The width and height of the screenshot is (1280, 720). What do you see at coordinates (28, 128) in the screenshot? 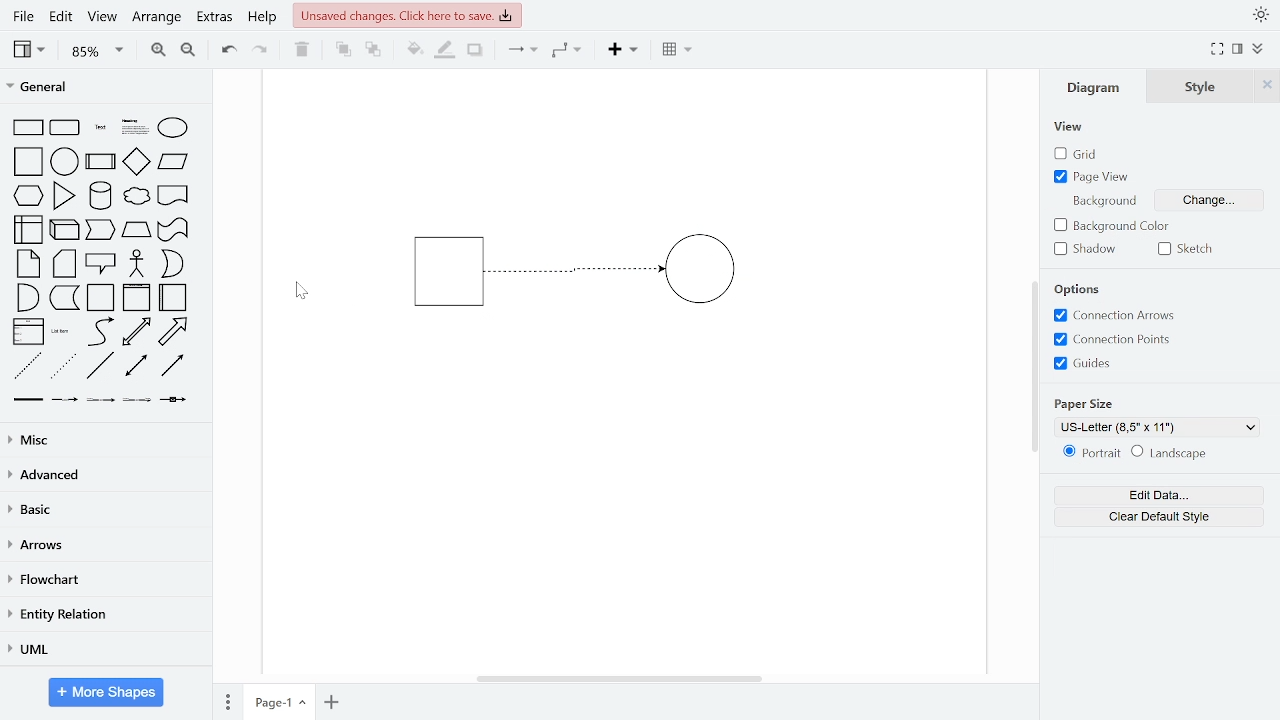
I see `rectangle` at bounding box center [28, 128].